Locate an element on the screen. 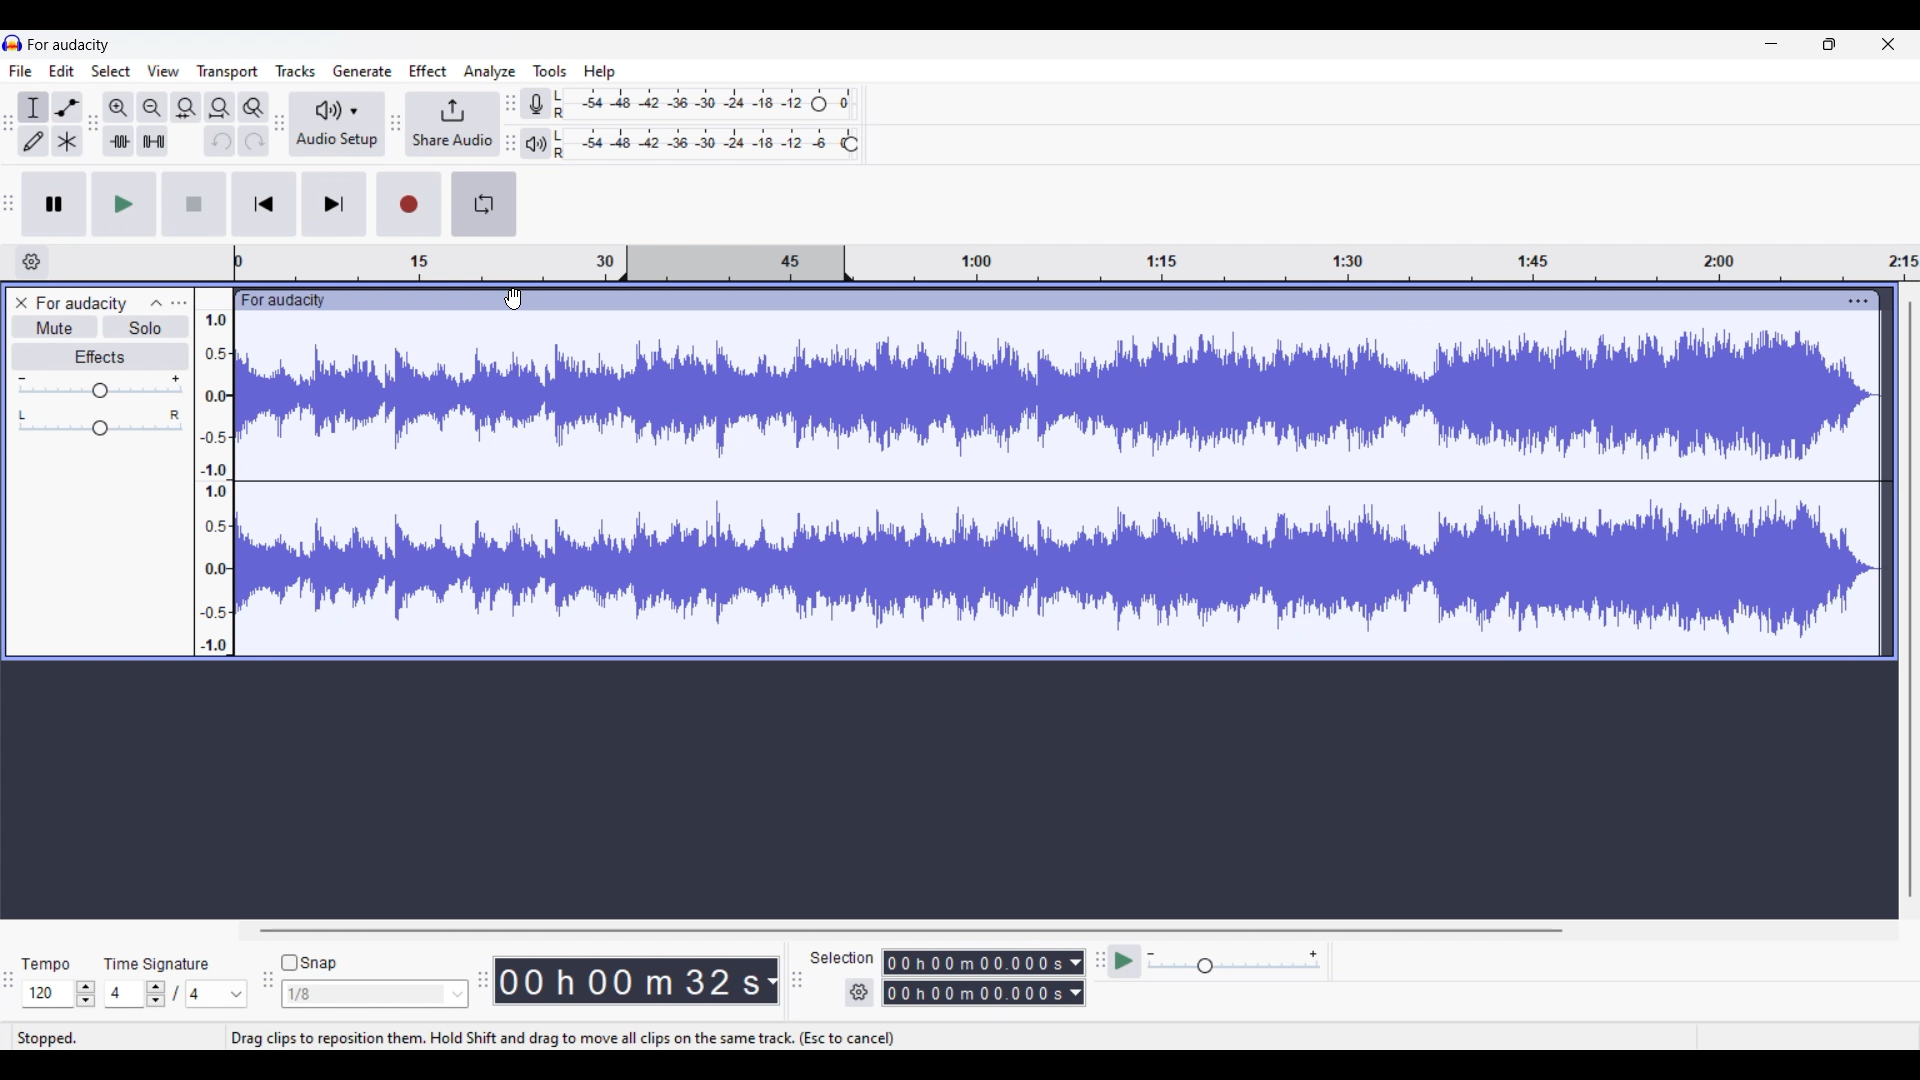 The height and width of the screenshot is (1080, 1920). Close interface is located at coordinates (1888, 44).